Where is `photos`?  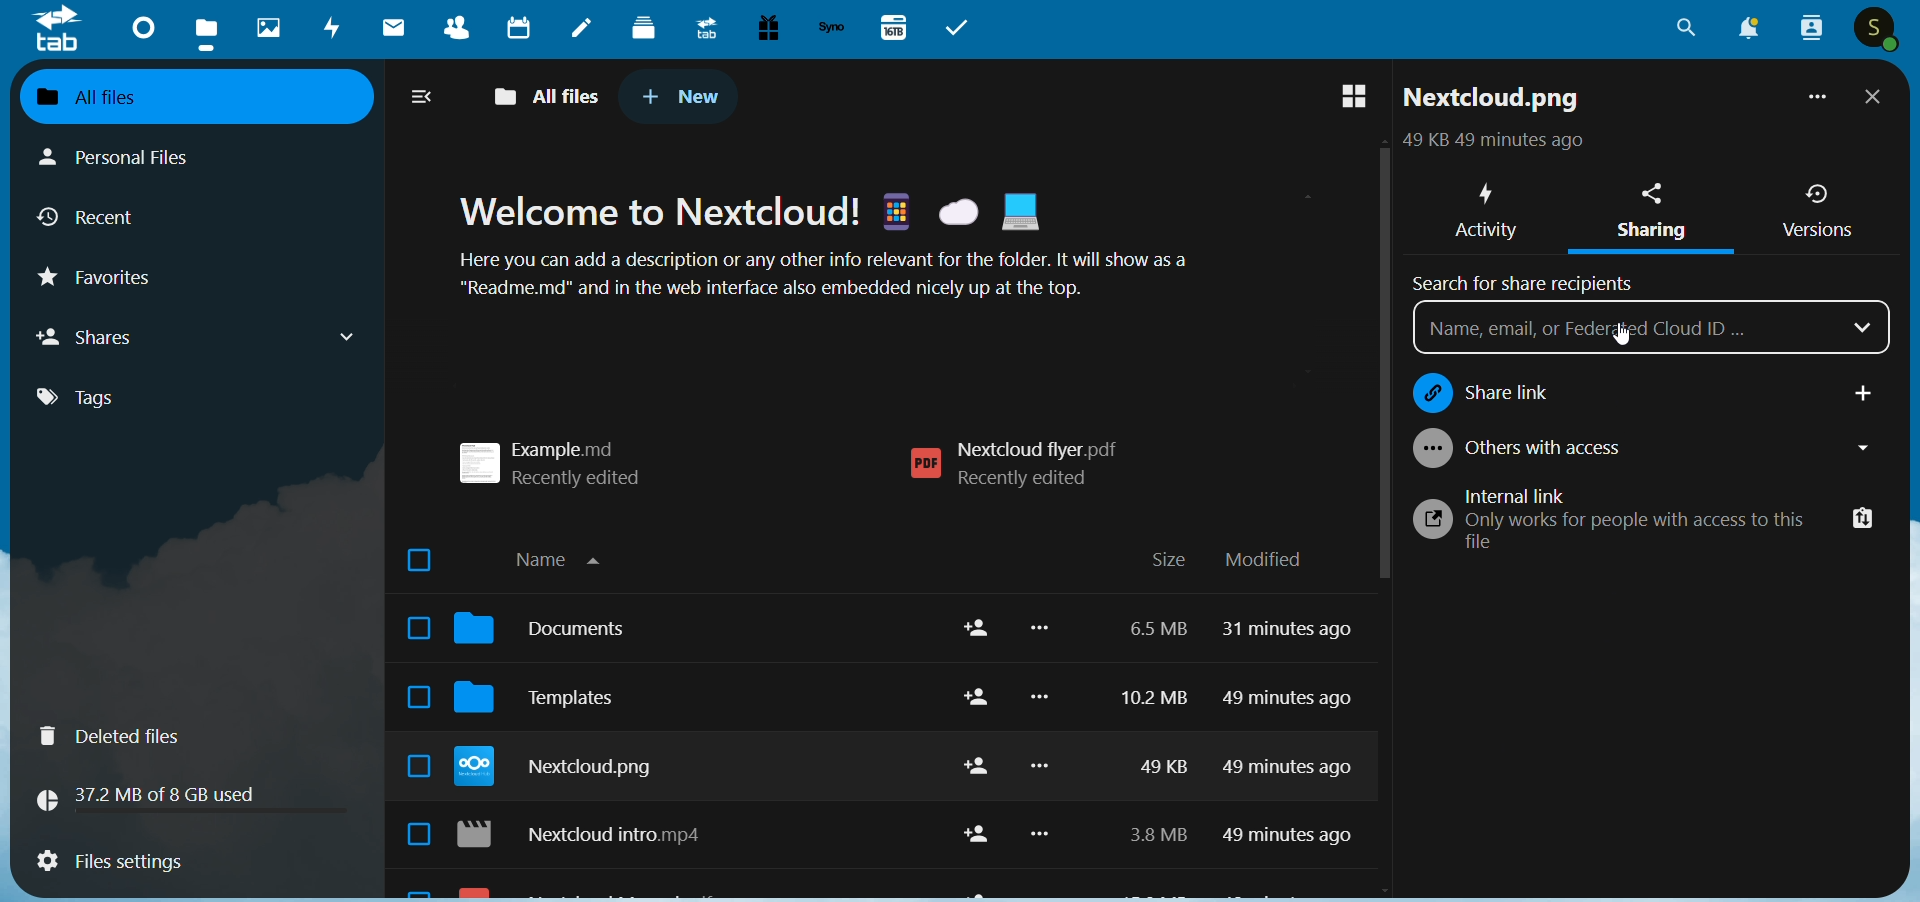 photos is located at coordinates (268, 28).